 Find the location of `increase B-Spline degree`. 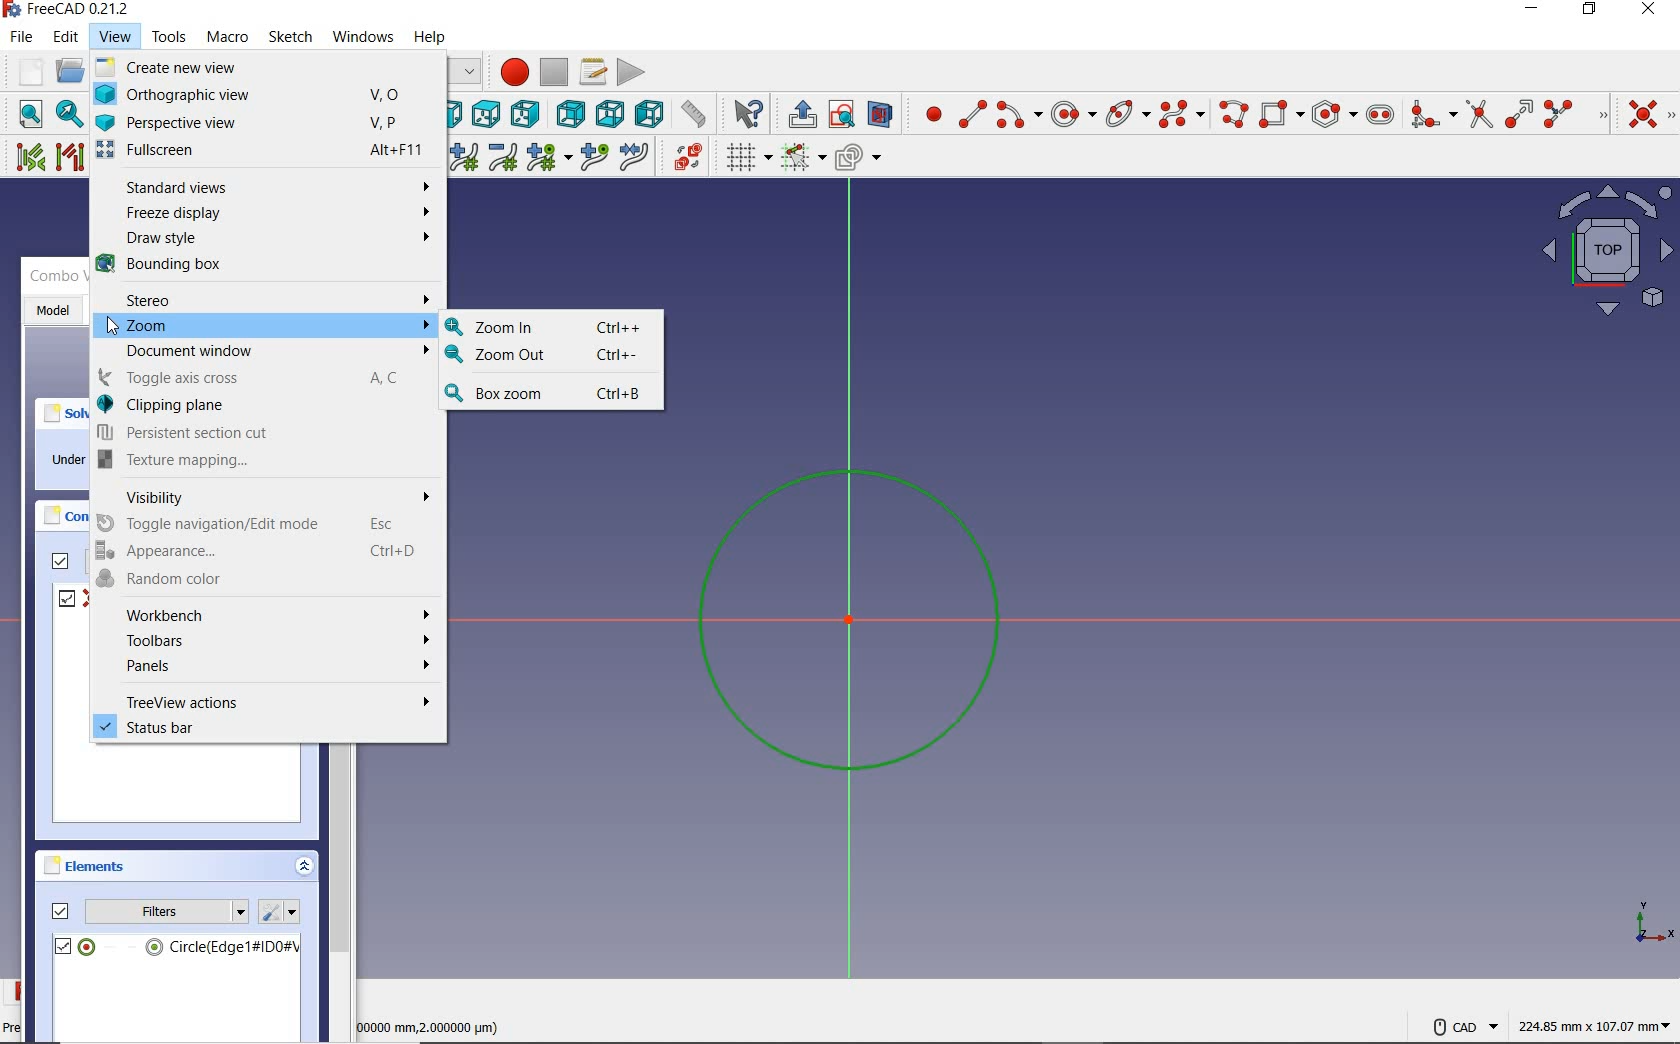

increase B-Spline degree is located at coordinates (461, 158).